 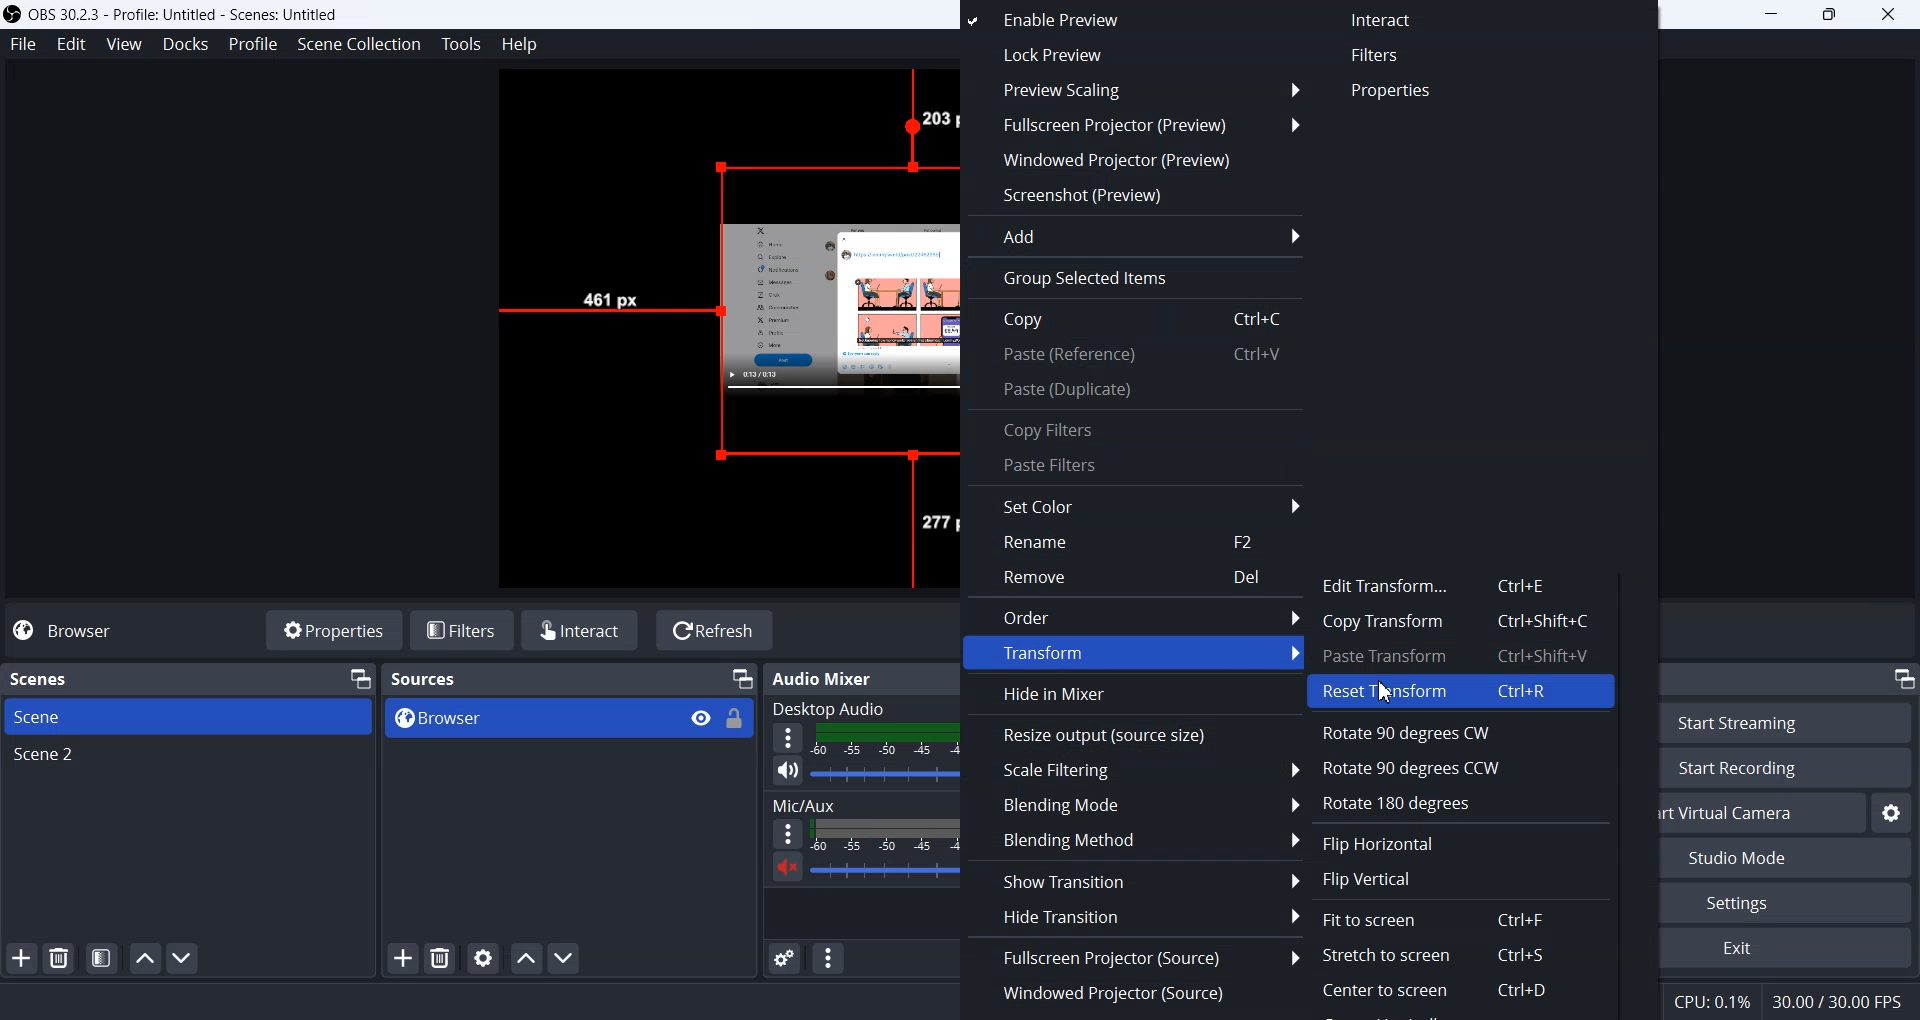 I want to click on Lock, so click(x=740, y=726).